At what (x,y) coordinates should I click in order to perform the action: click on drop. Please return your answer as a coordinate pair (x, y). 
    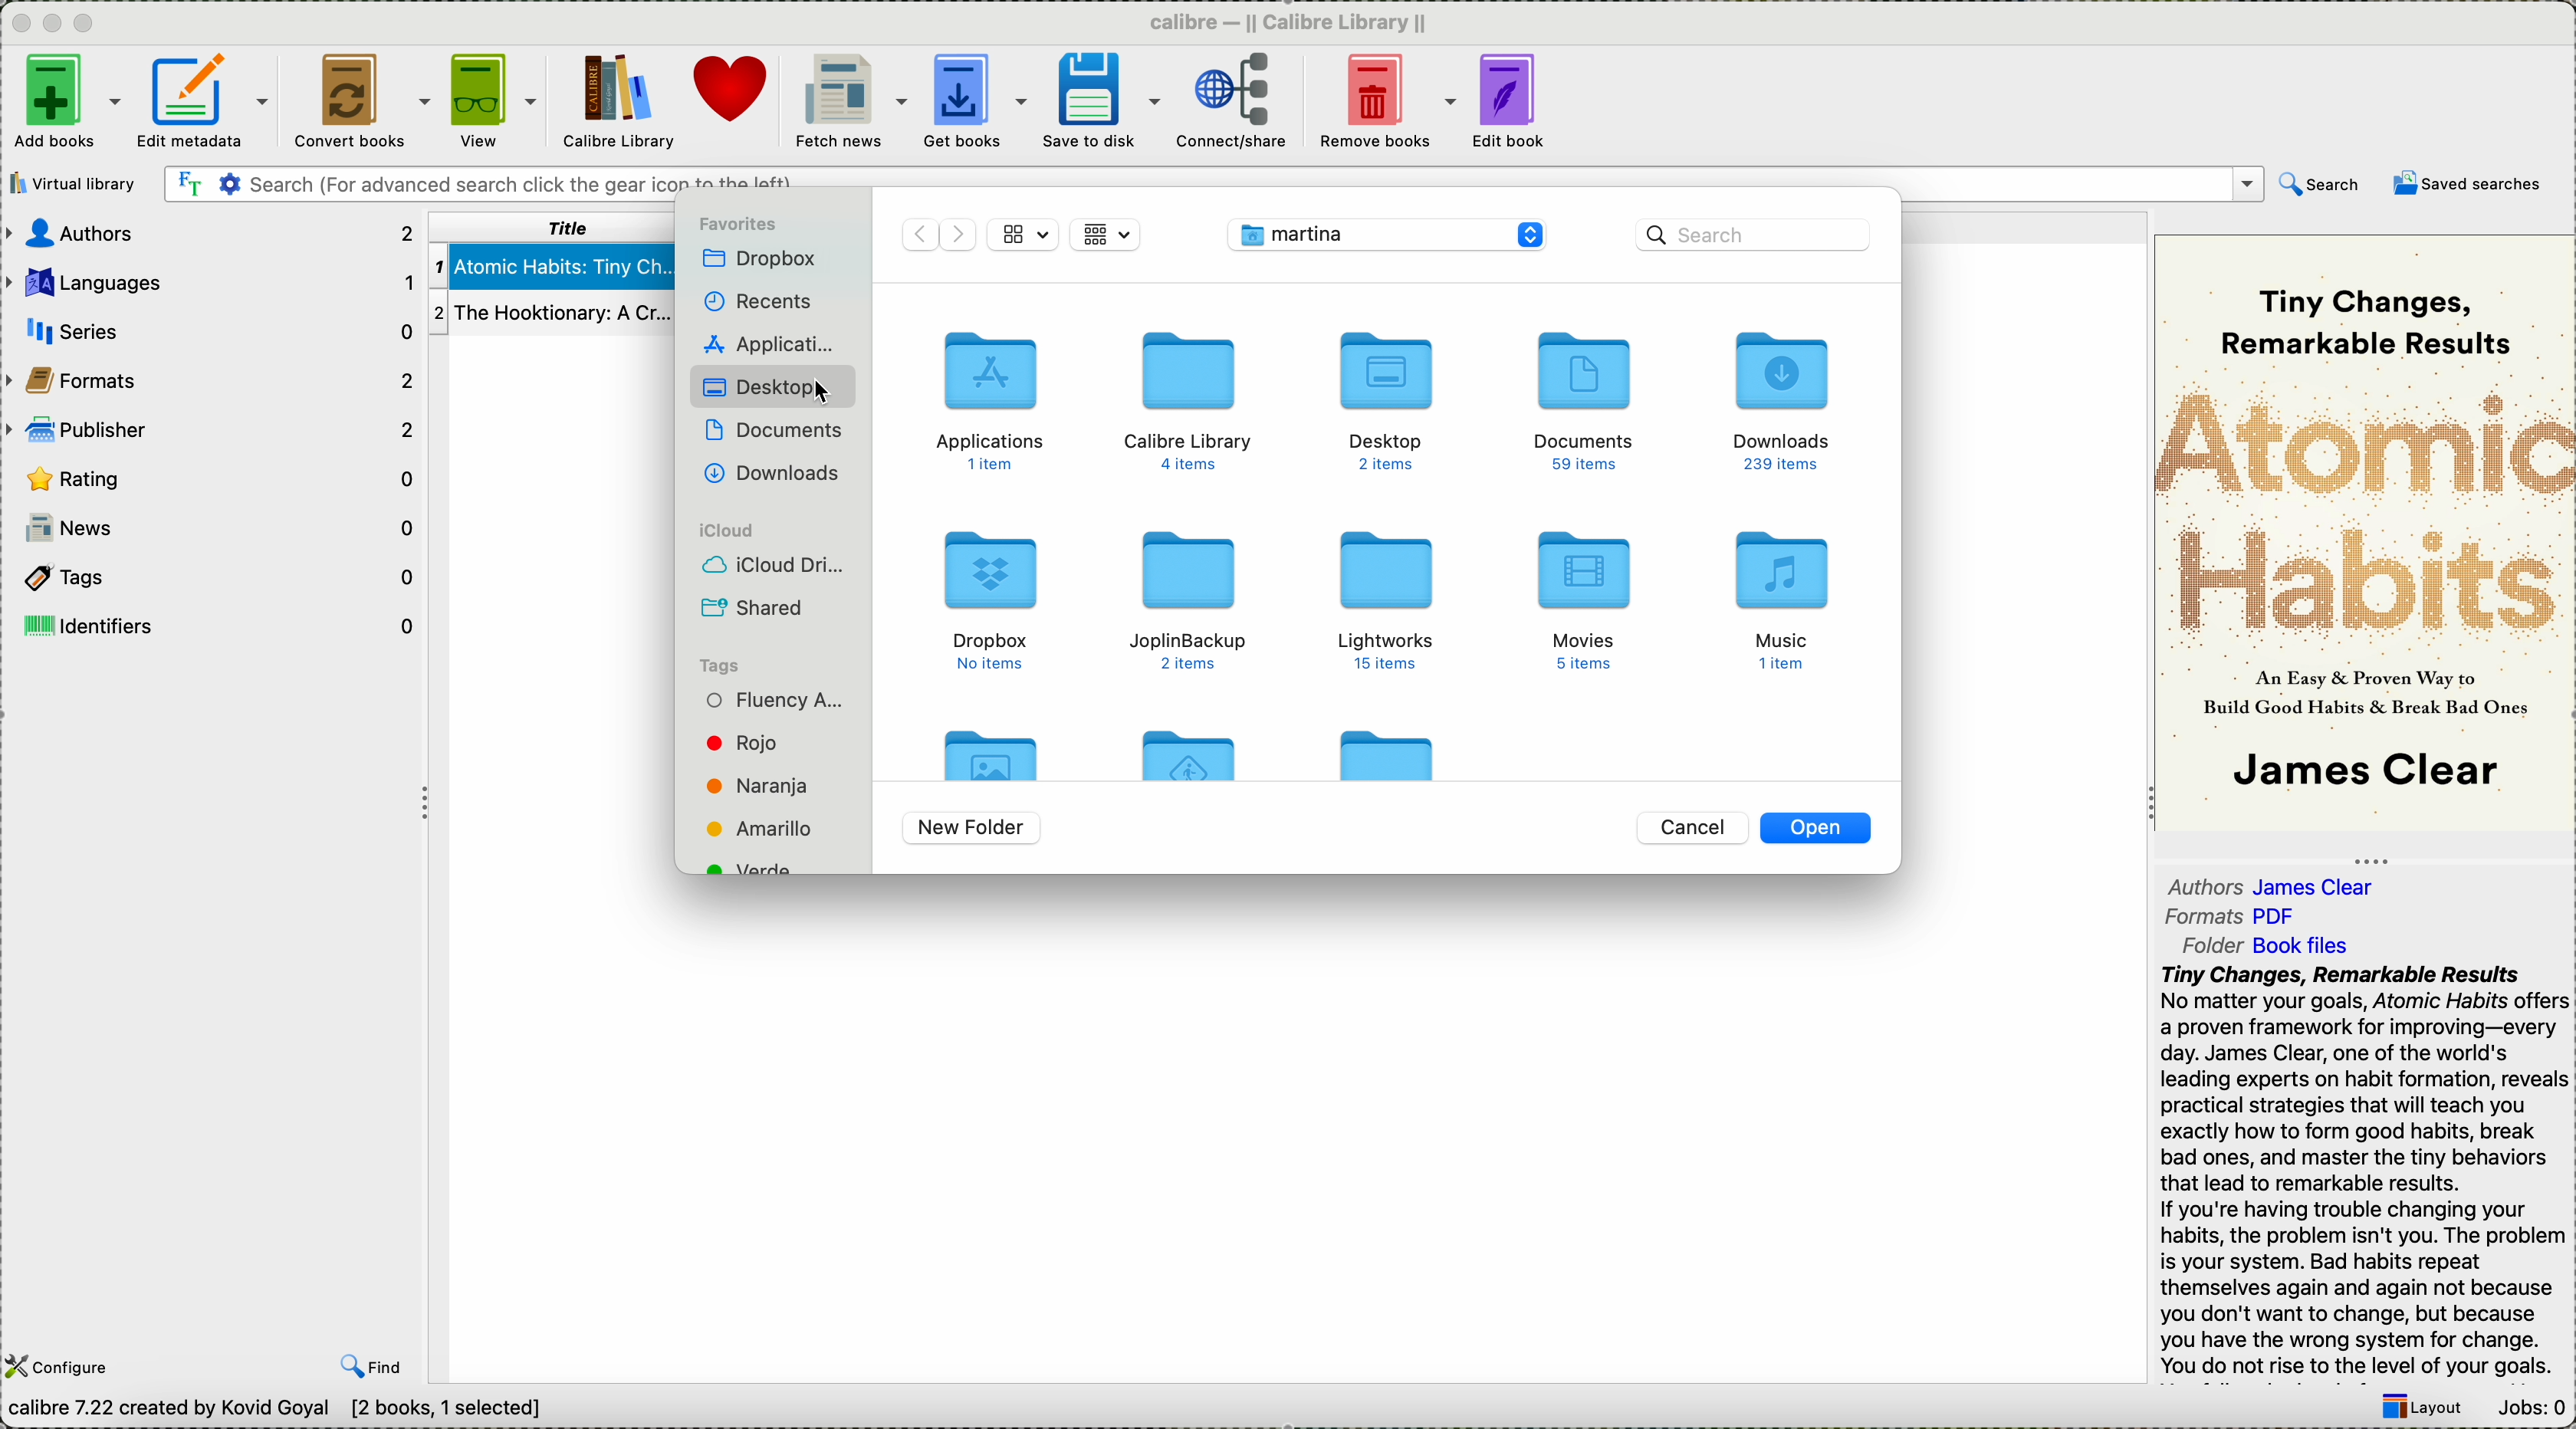
    Looking at the image, I should click on (763, 260).